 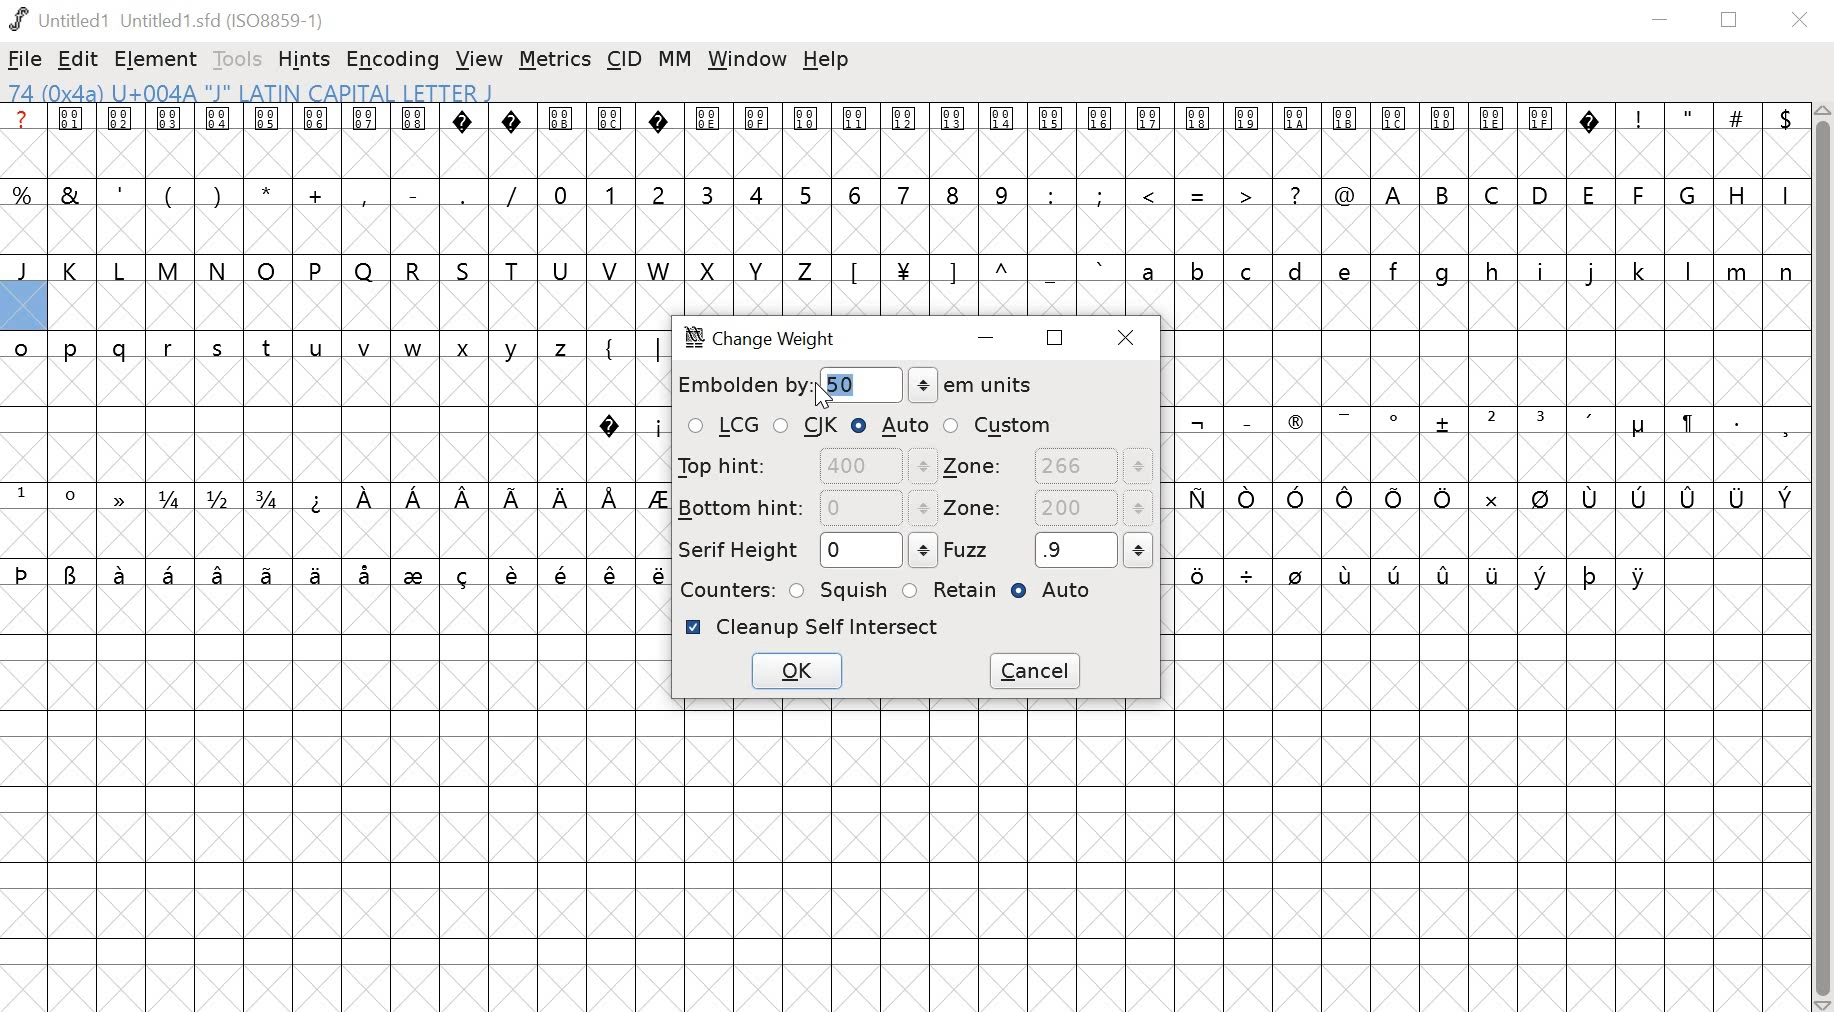 I want to click on symbols, so click(x=1491, y=424).